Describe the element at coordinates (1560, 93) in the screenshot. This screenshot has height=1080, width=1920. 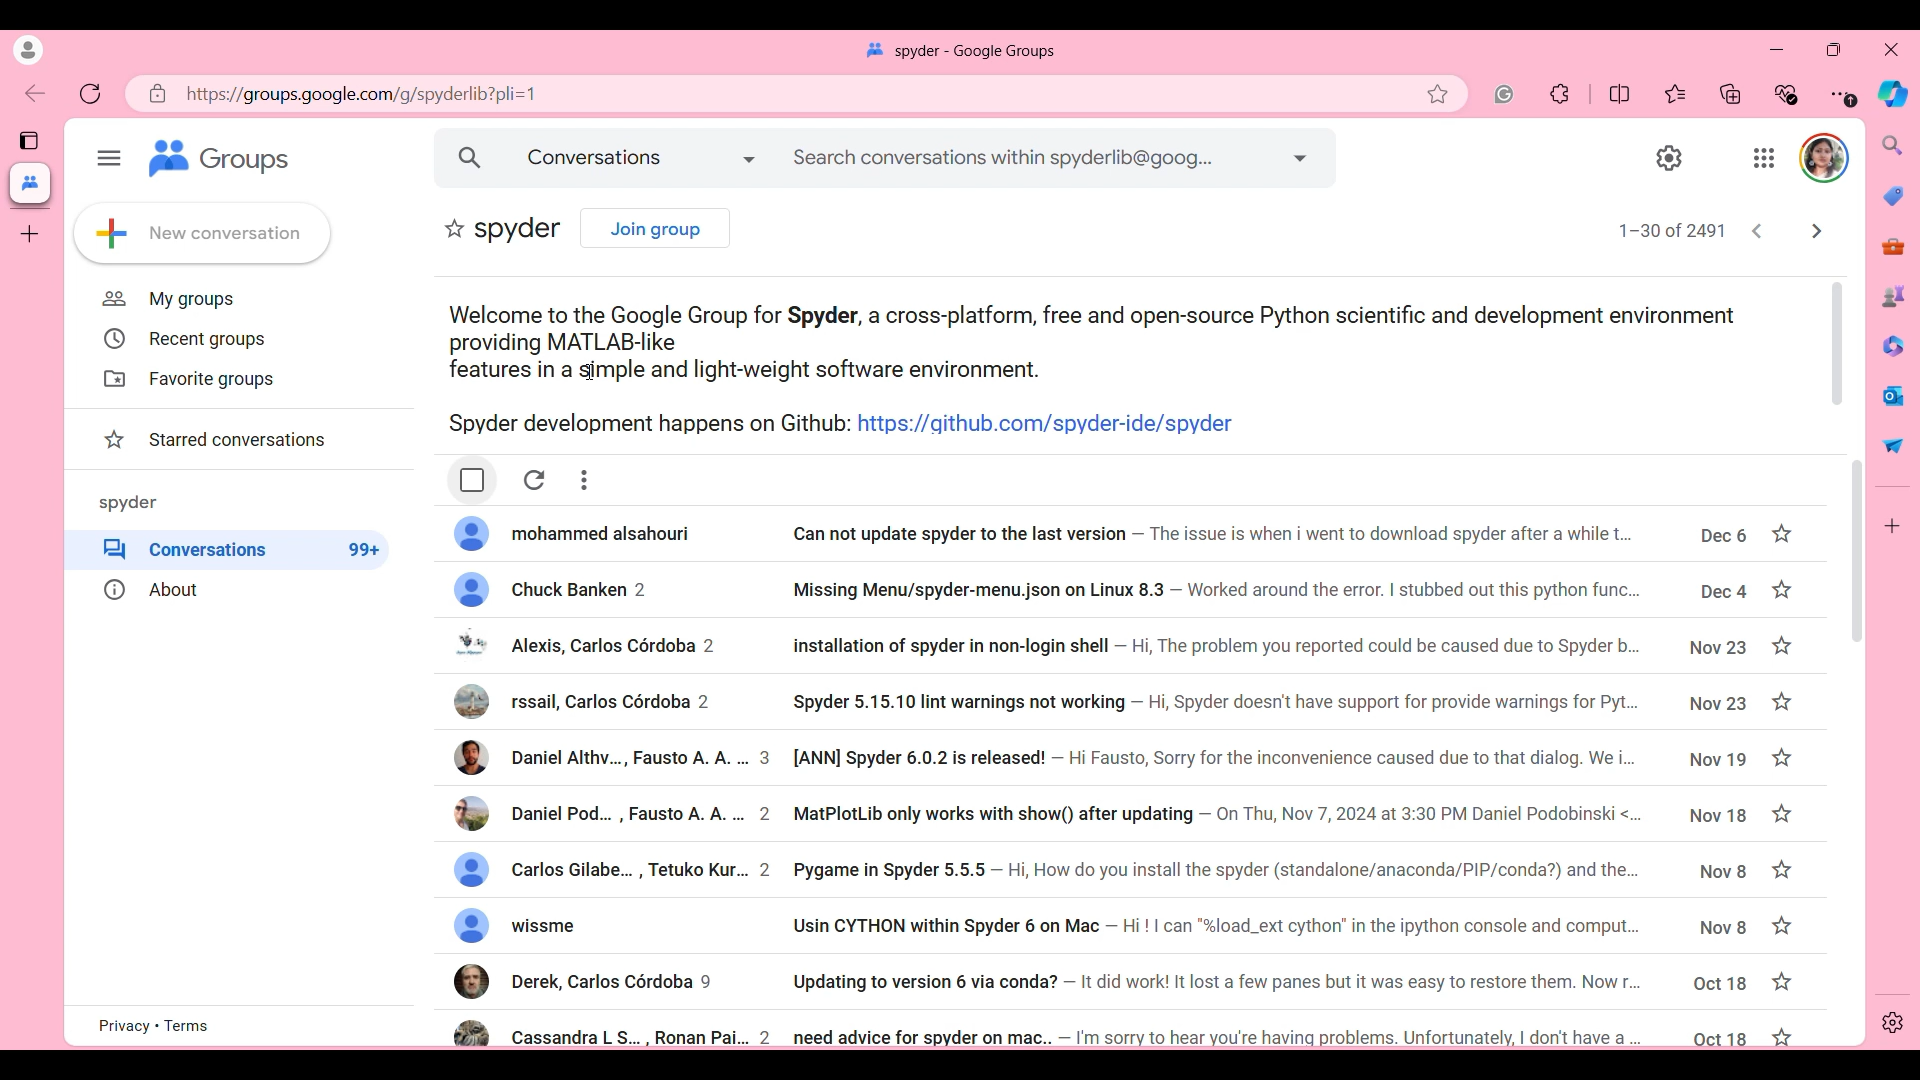
I see `Extensions` at that location.